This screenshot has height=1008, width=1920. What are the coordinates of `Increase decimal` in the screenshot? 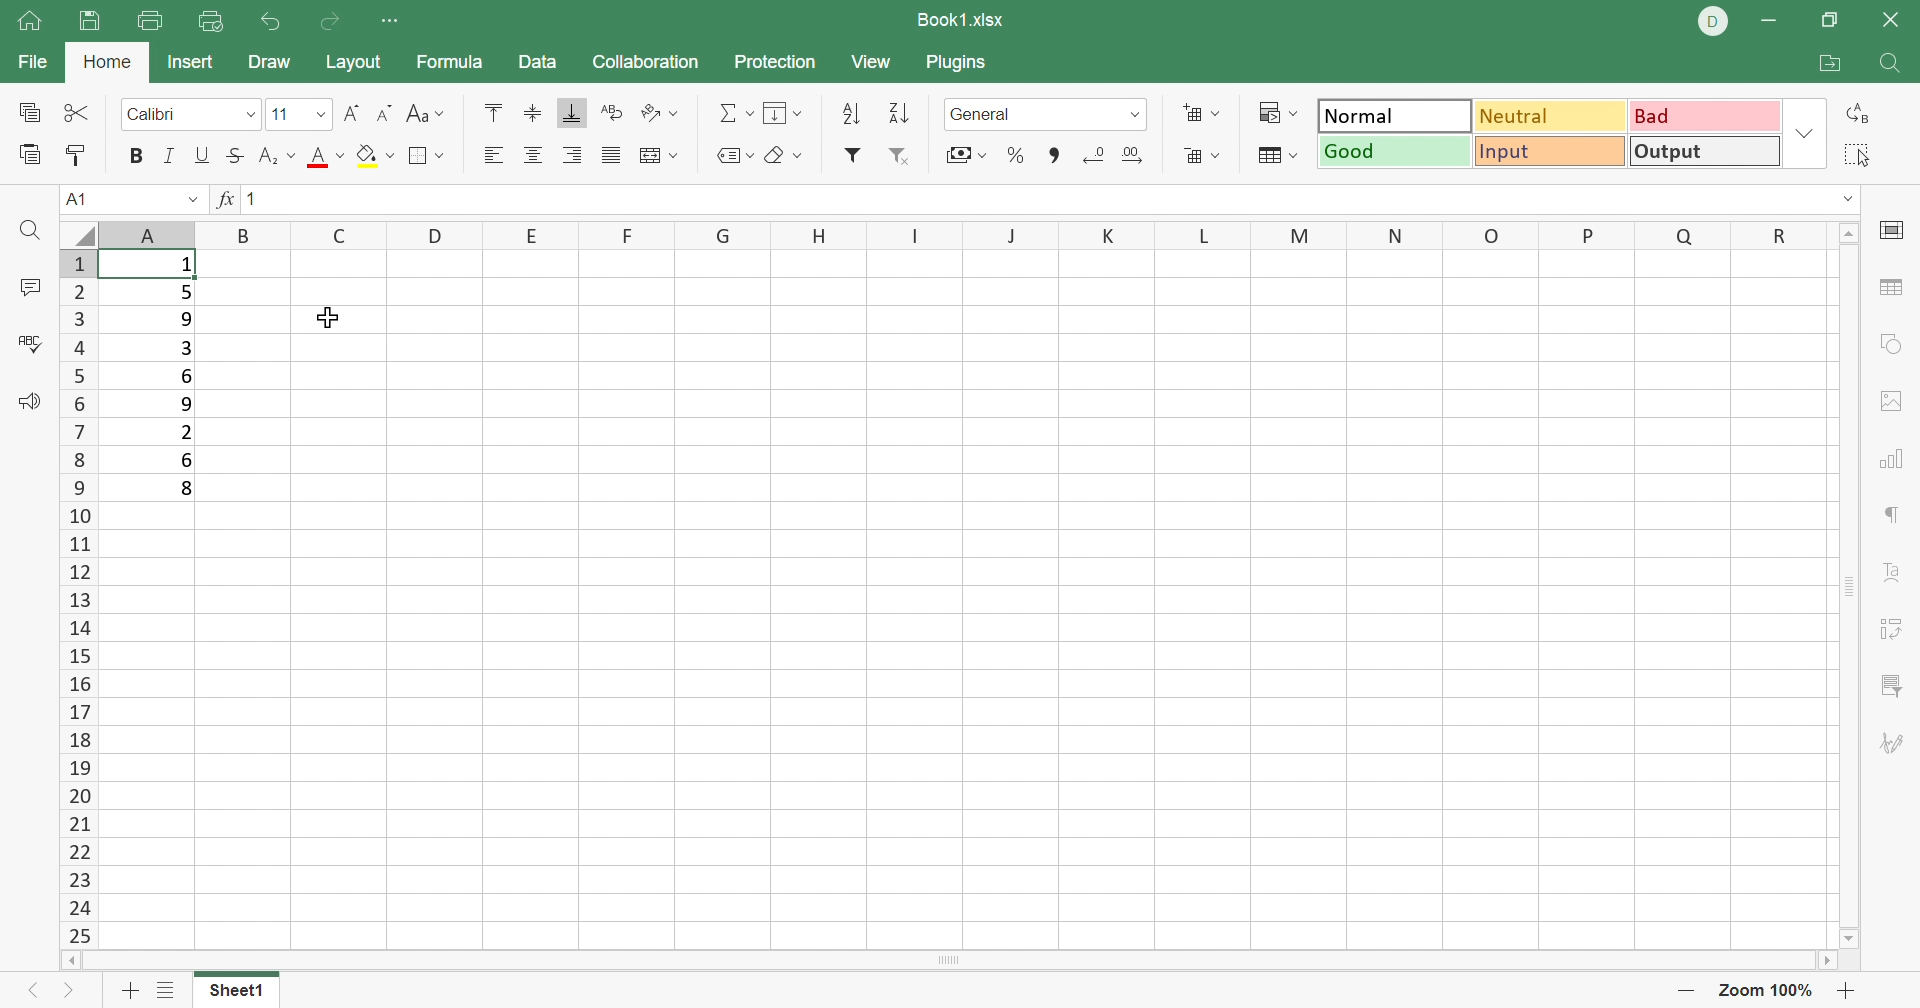 It's located at (1135, 153).